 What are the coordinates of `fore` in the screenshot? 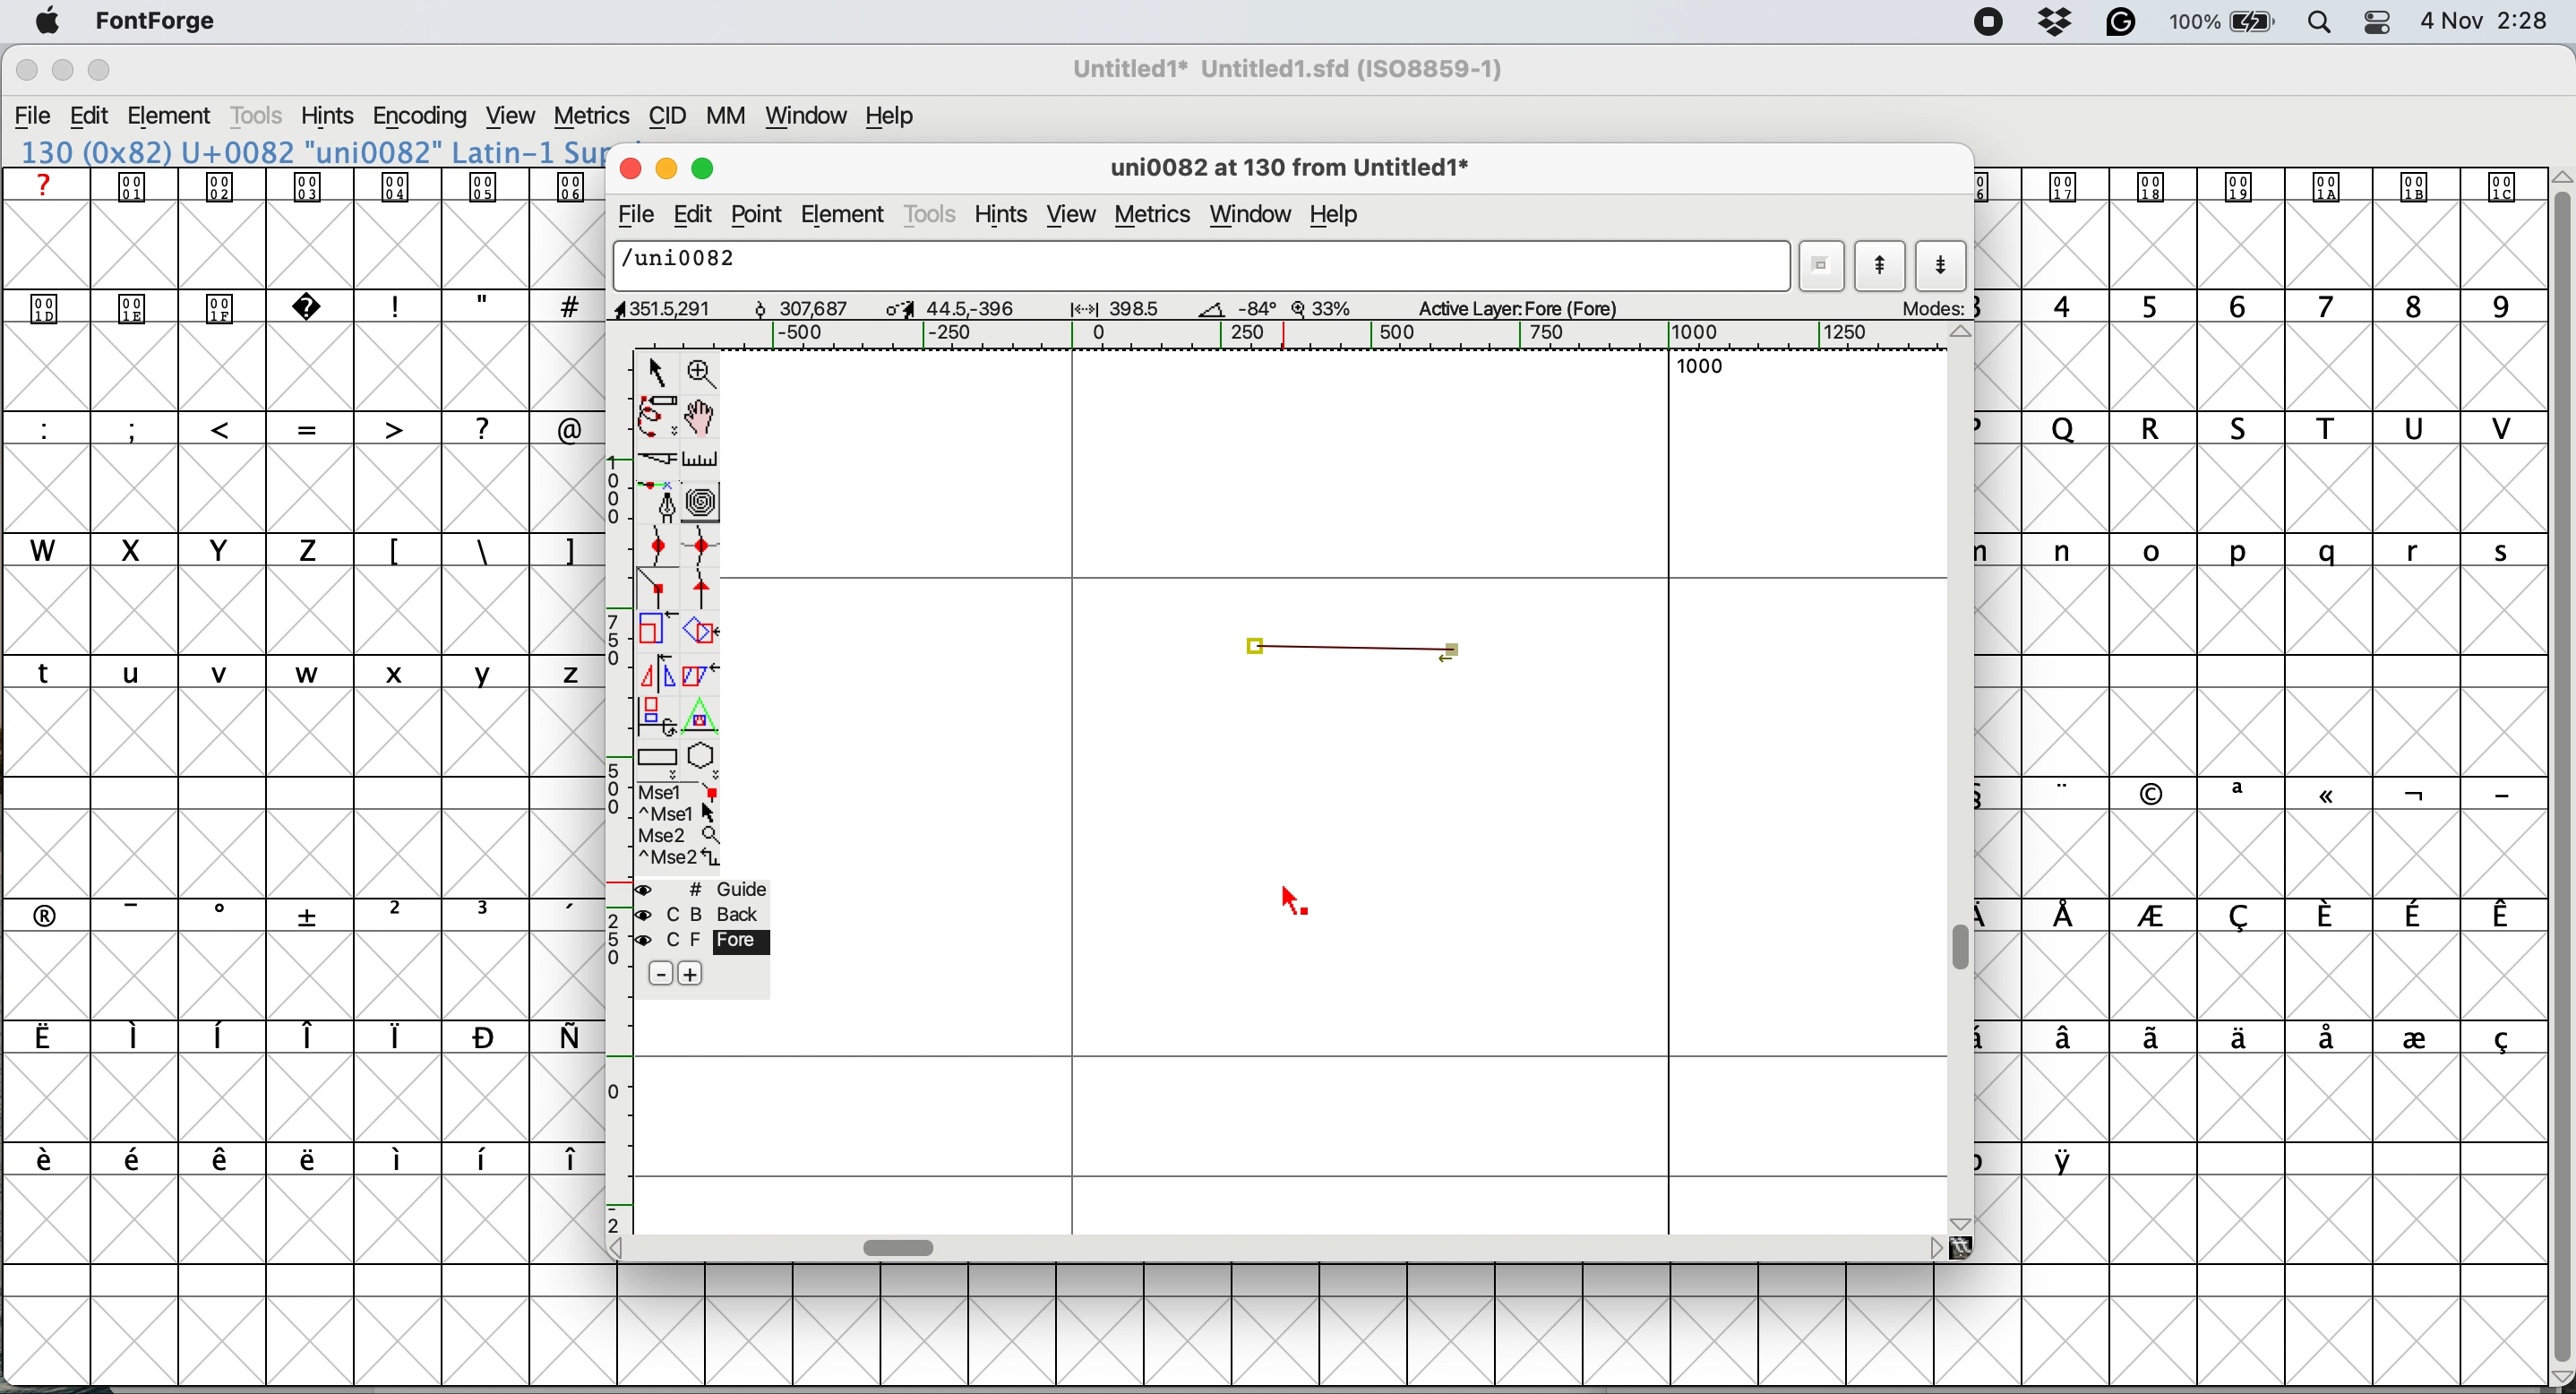 It's located at (702, 940).